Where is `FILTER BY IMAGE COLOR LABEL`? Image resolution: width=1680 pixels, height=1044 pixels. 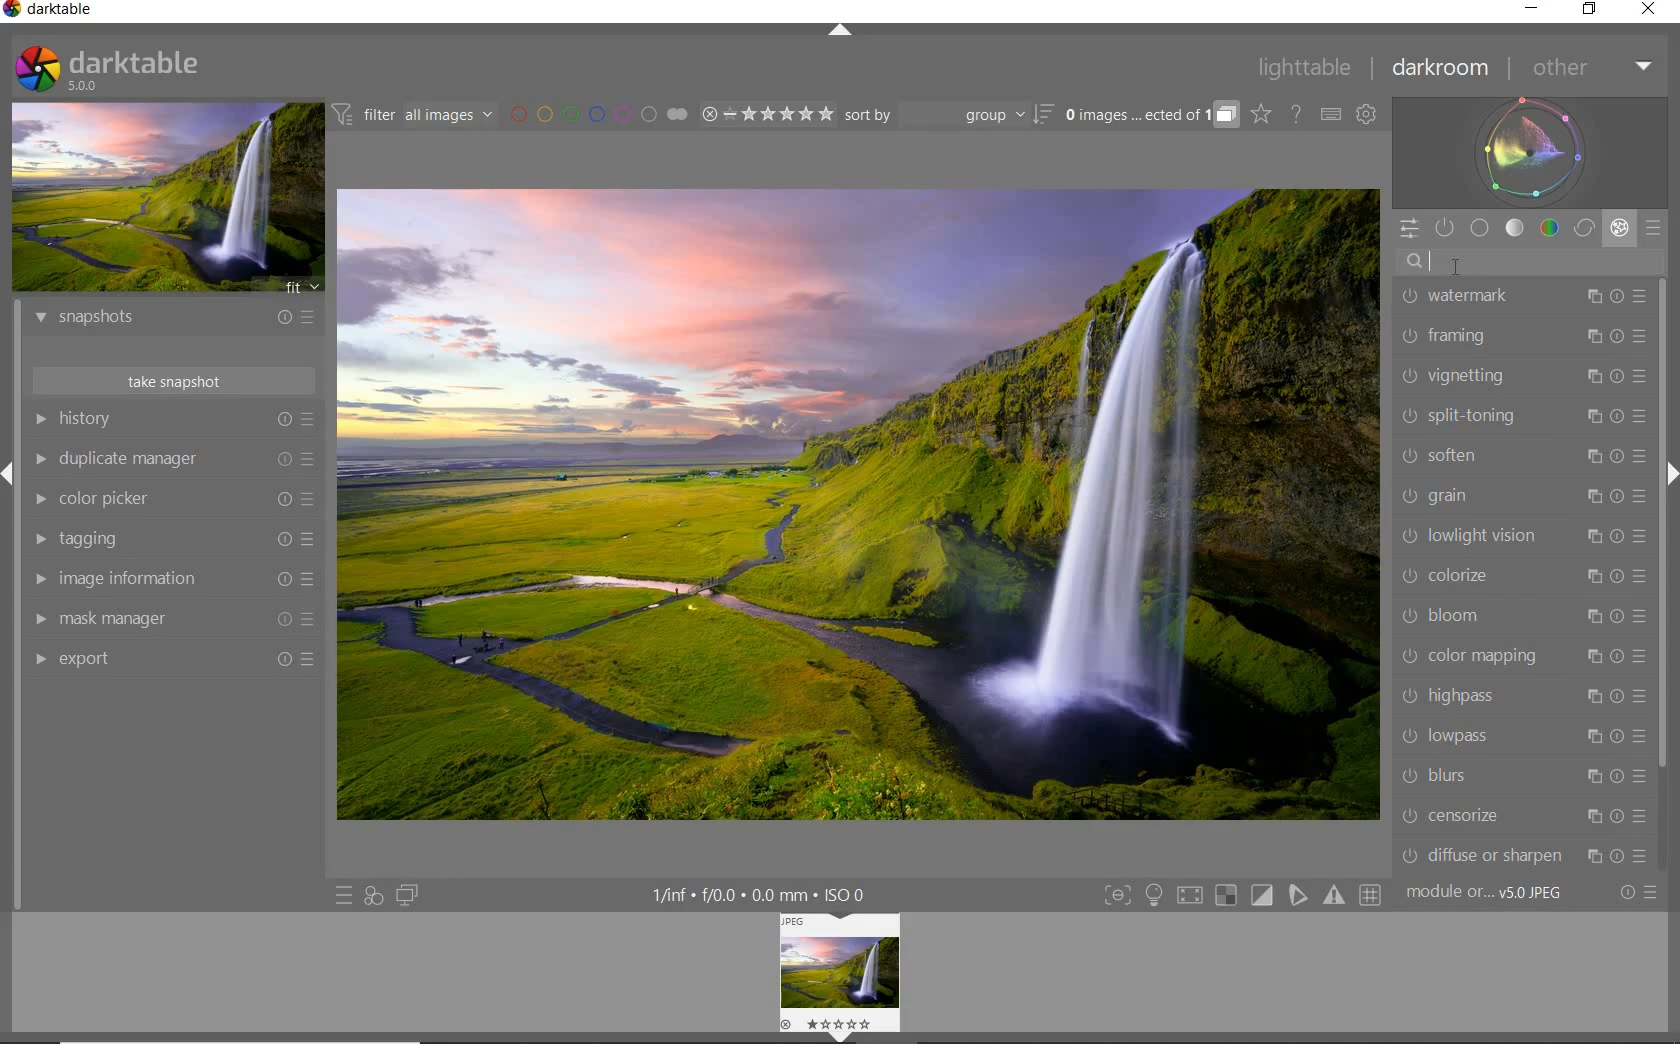 FILTER BY IMAGE COLOR LABEL is located at coordinates (600, 115).